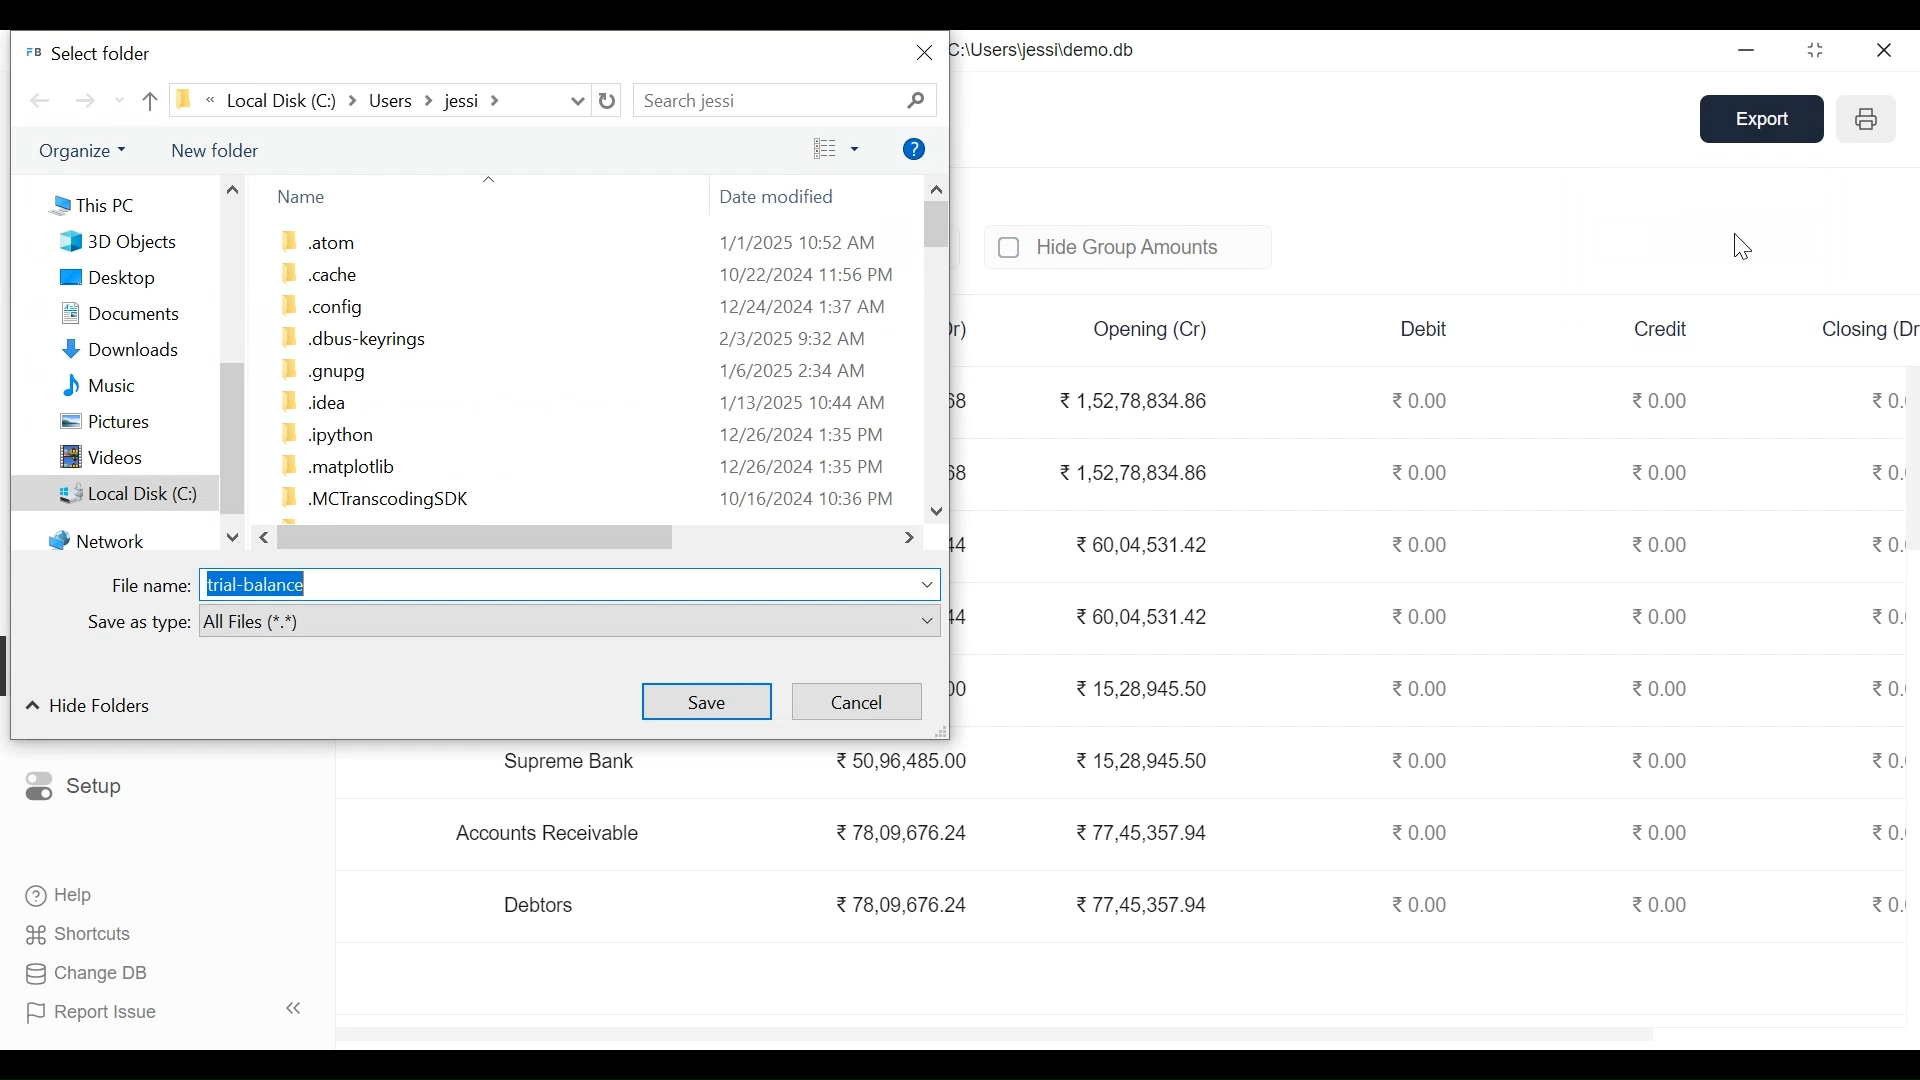 This screenshot has height=1080, width=1920. What do you see at coordinates (1133, 473) in the screenshot?
I see `1,52,78,834.86` at bounding box center [1133, 473].